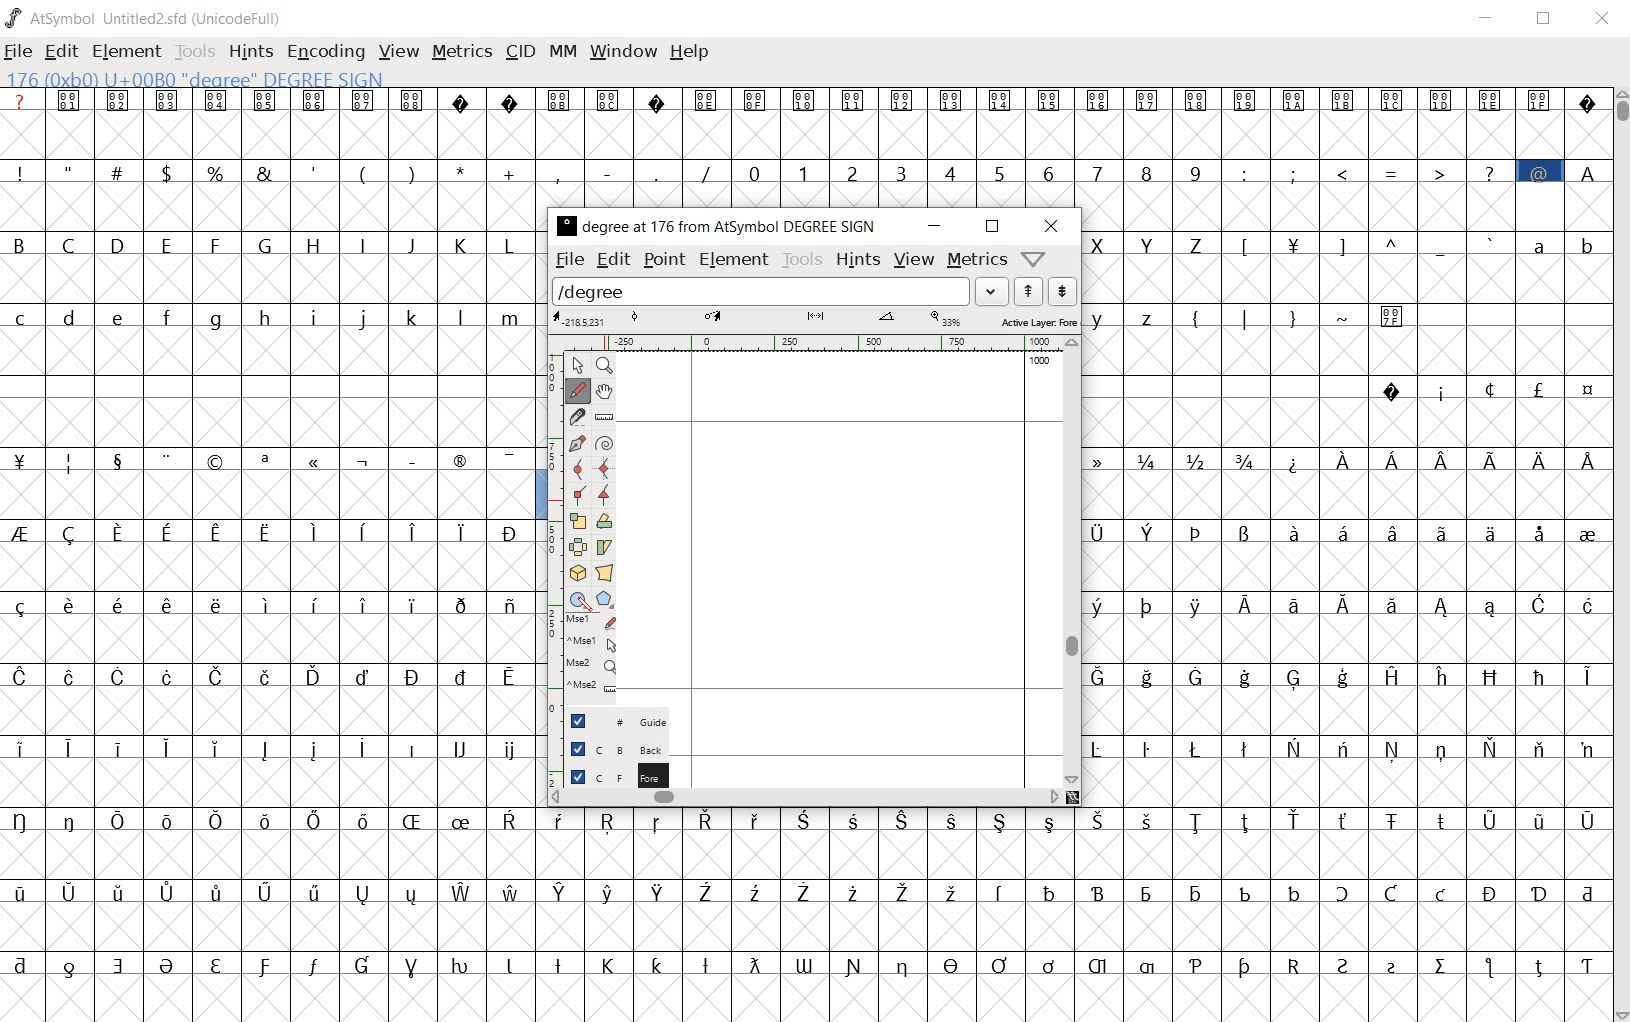  I want to click on edit, so click(59, 53).